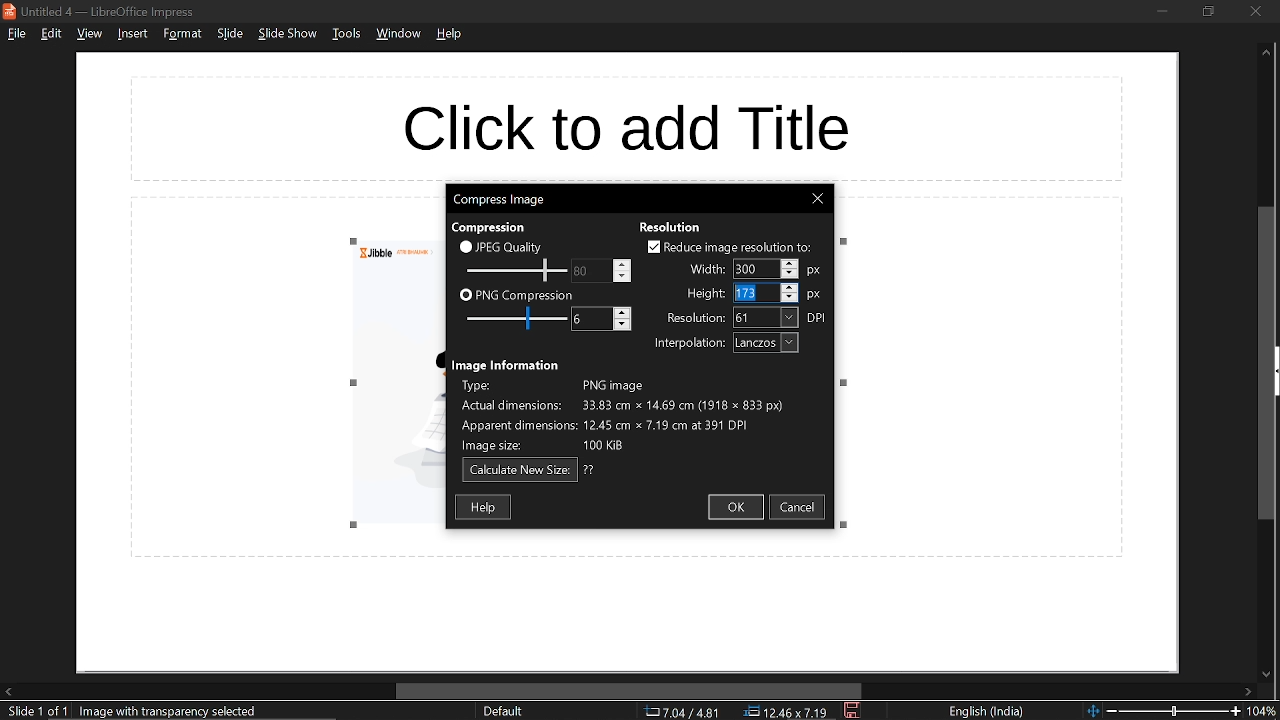 This screenshot has height=720, width=1280. What do you see at coordinates (1249, 691) in the screenshot?
I see `move right` at bounding box center [1249, 691].